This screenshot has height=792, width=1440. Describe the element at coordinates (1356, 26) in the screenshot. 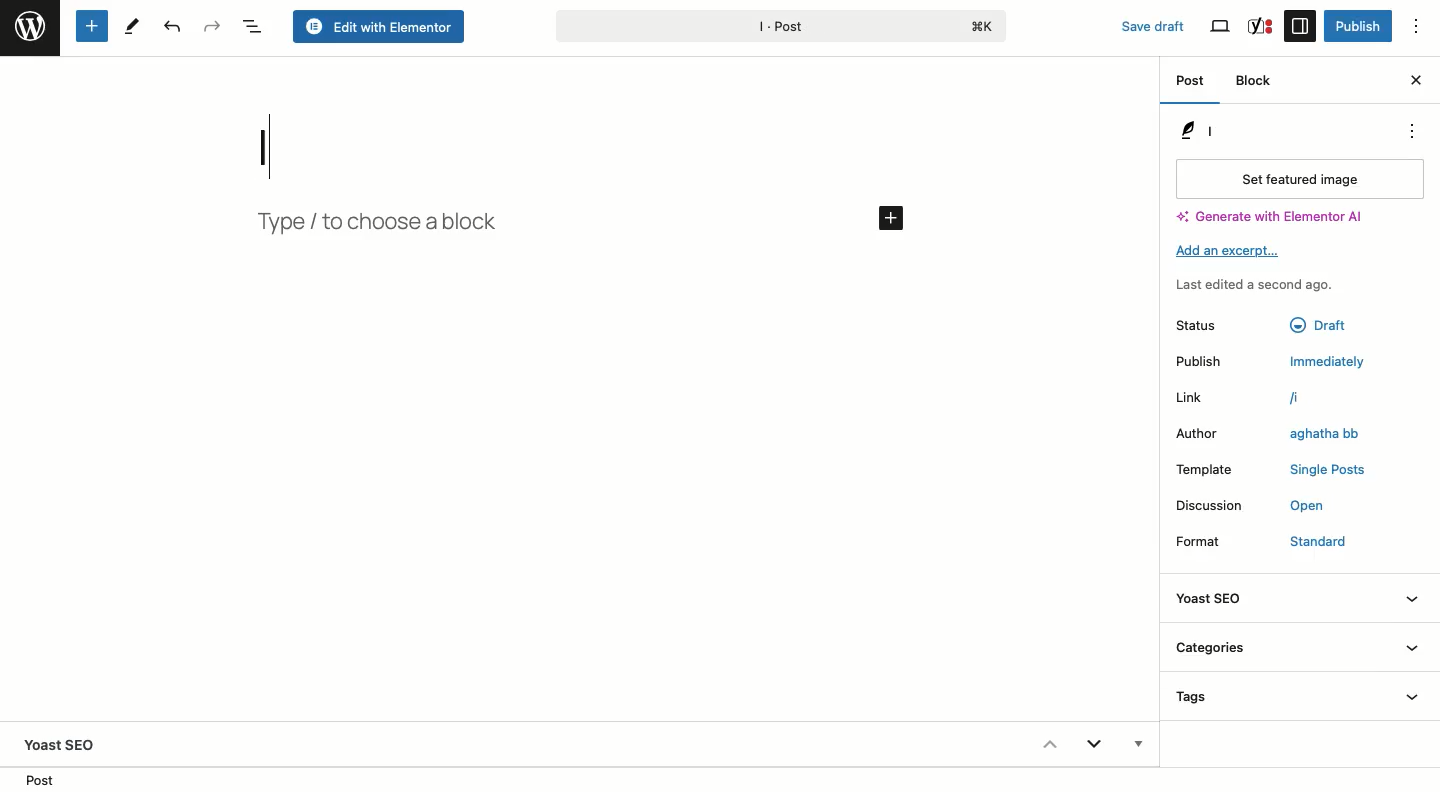

I see `Publish` at that location.